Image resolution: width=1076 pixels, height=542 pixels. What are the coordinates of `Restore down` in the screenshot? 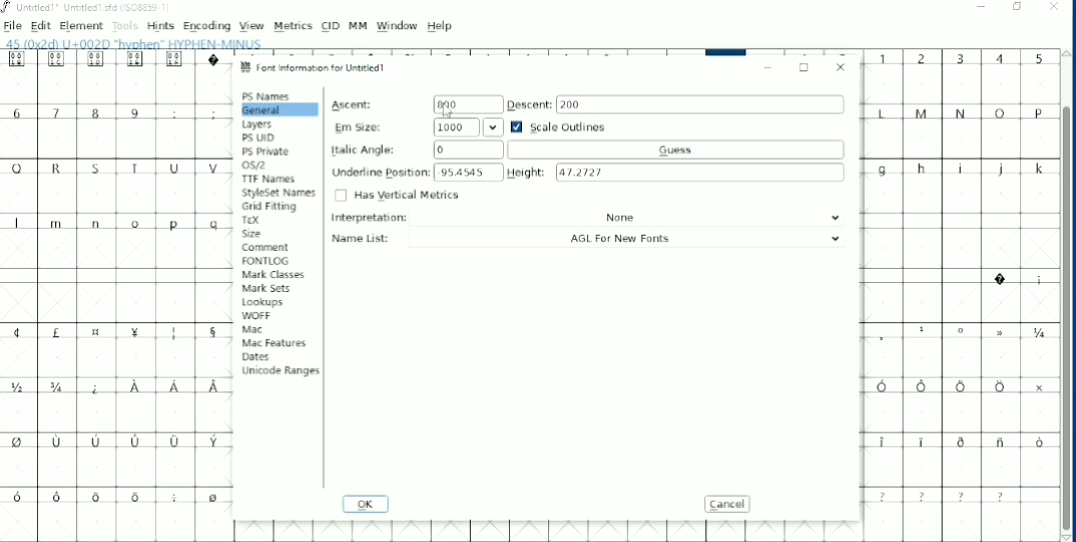 It's located at (1019, 7).